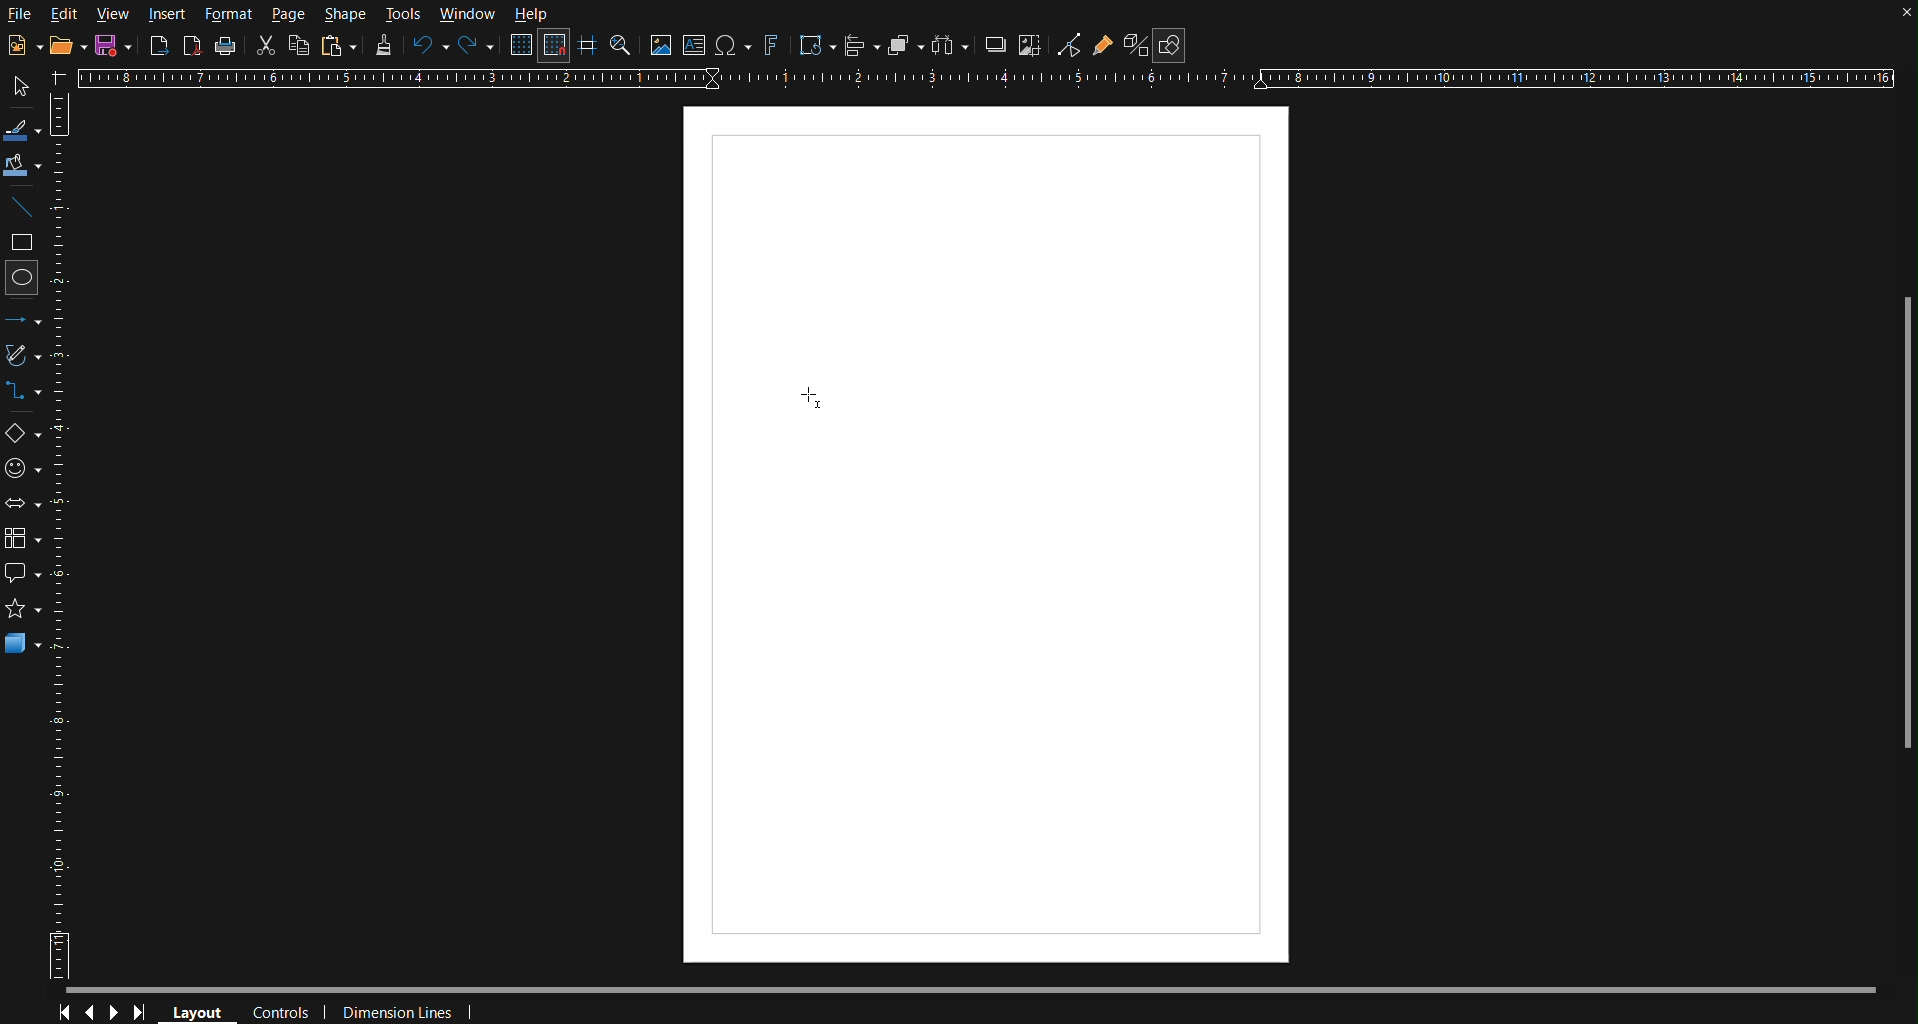 Image resolution: width=1918 pixels, height=1024 pixels. I want to click on Formatting, so click(384, 48).